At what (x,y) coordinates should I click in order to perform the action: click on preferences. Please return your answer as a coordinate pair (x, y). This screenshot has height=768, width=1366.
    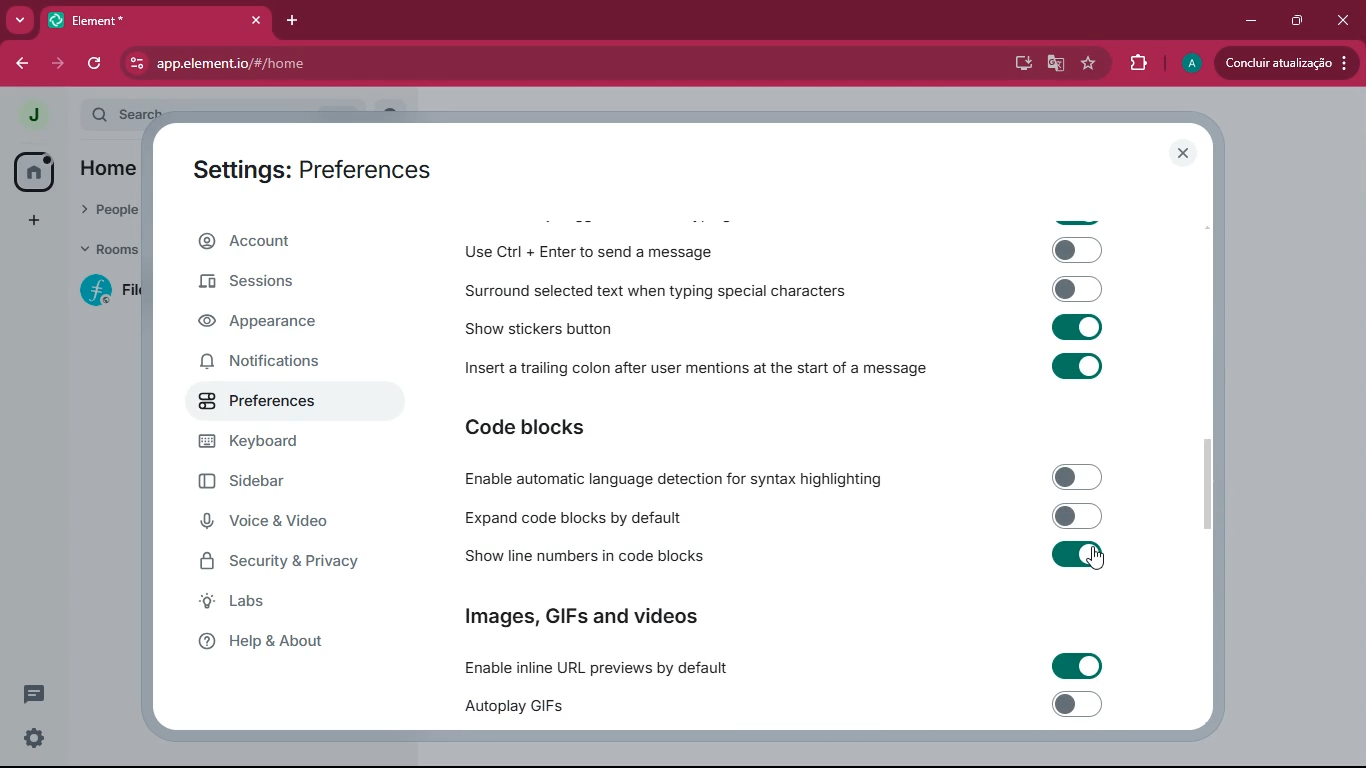
    Looking at the image, I should click on (268, 404).